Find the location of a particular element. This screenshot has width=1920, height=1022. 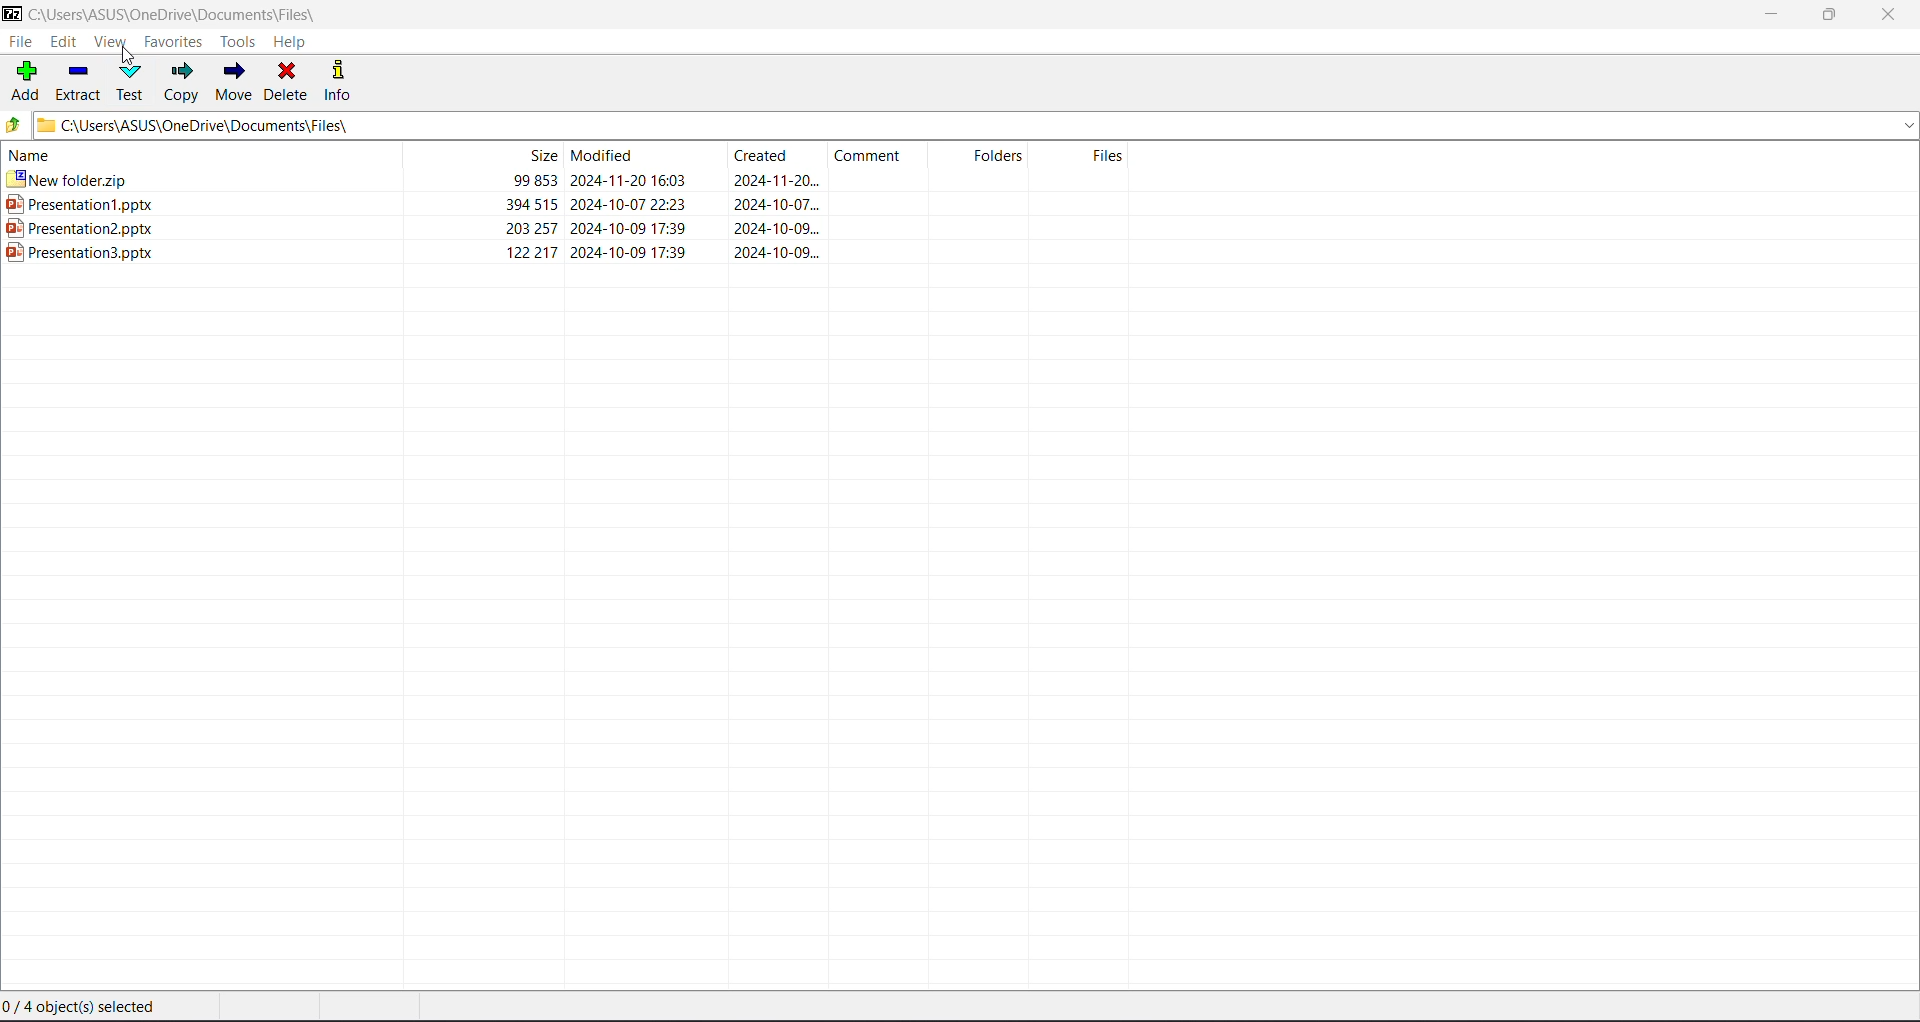

files is located at coordinates (1084, 153).